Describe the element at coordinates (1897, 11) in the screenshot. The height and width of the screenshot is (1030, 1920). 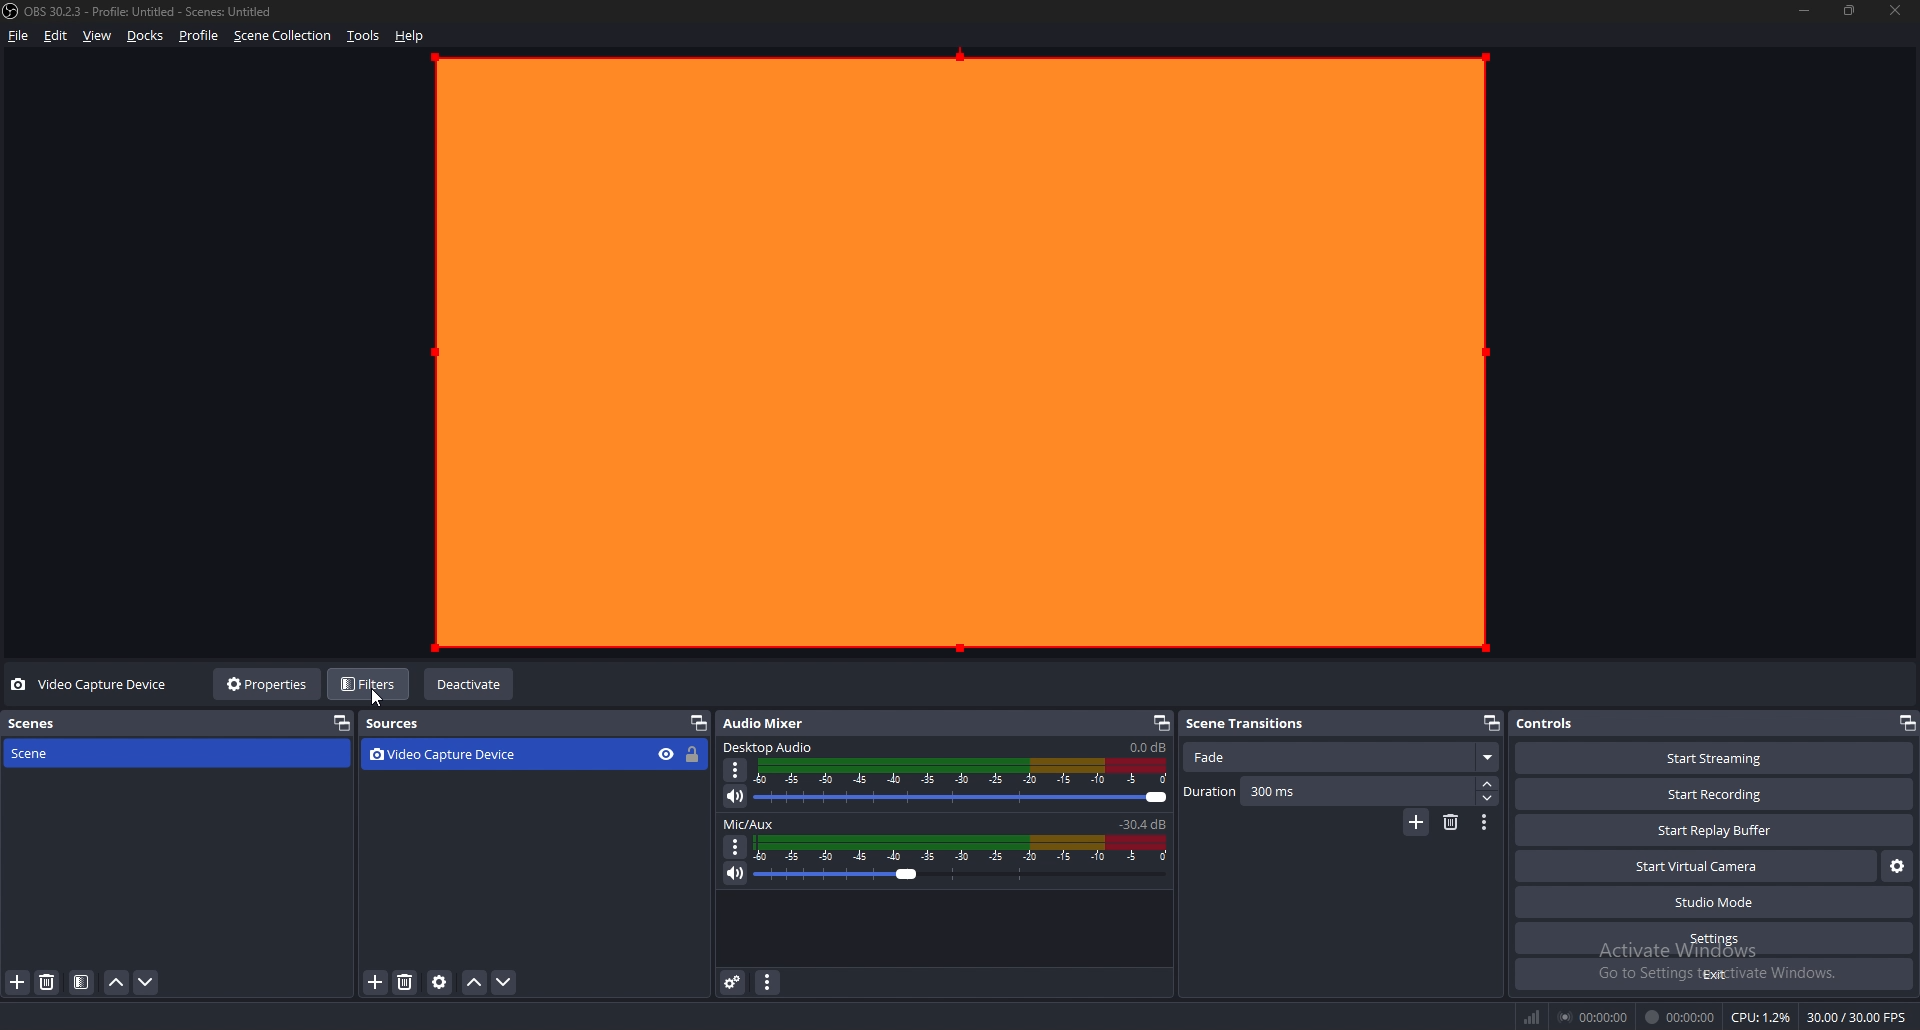
I see `close` at that location.